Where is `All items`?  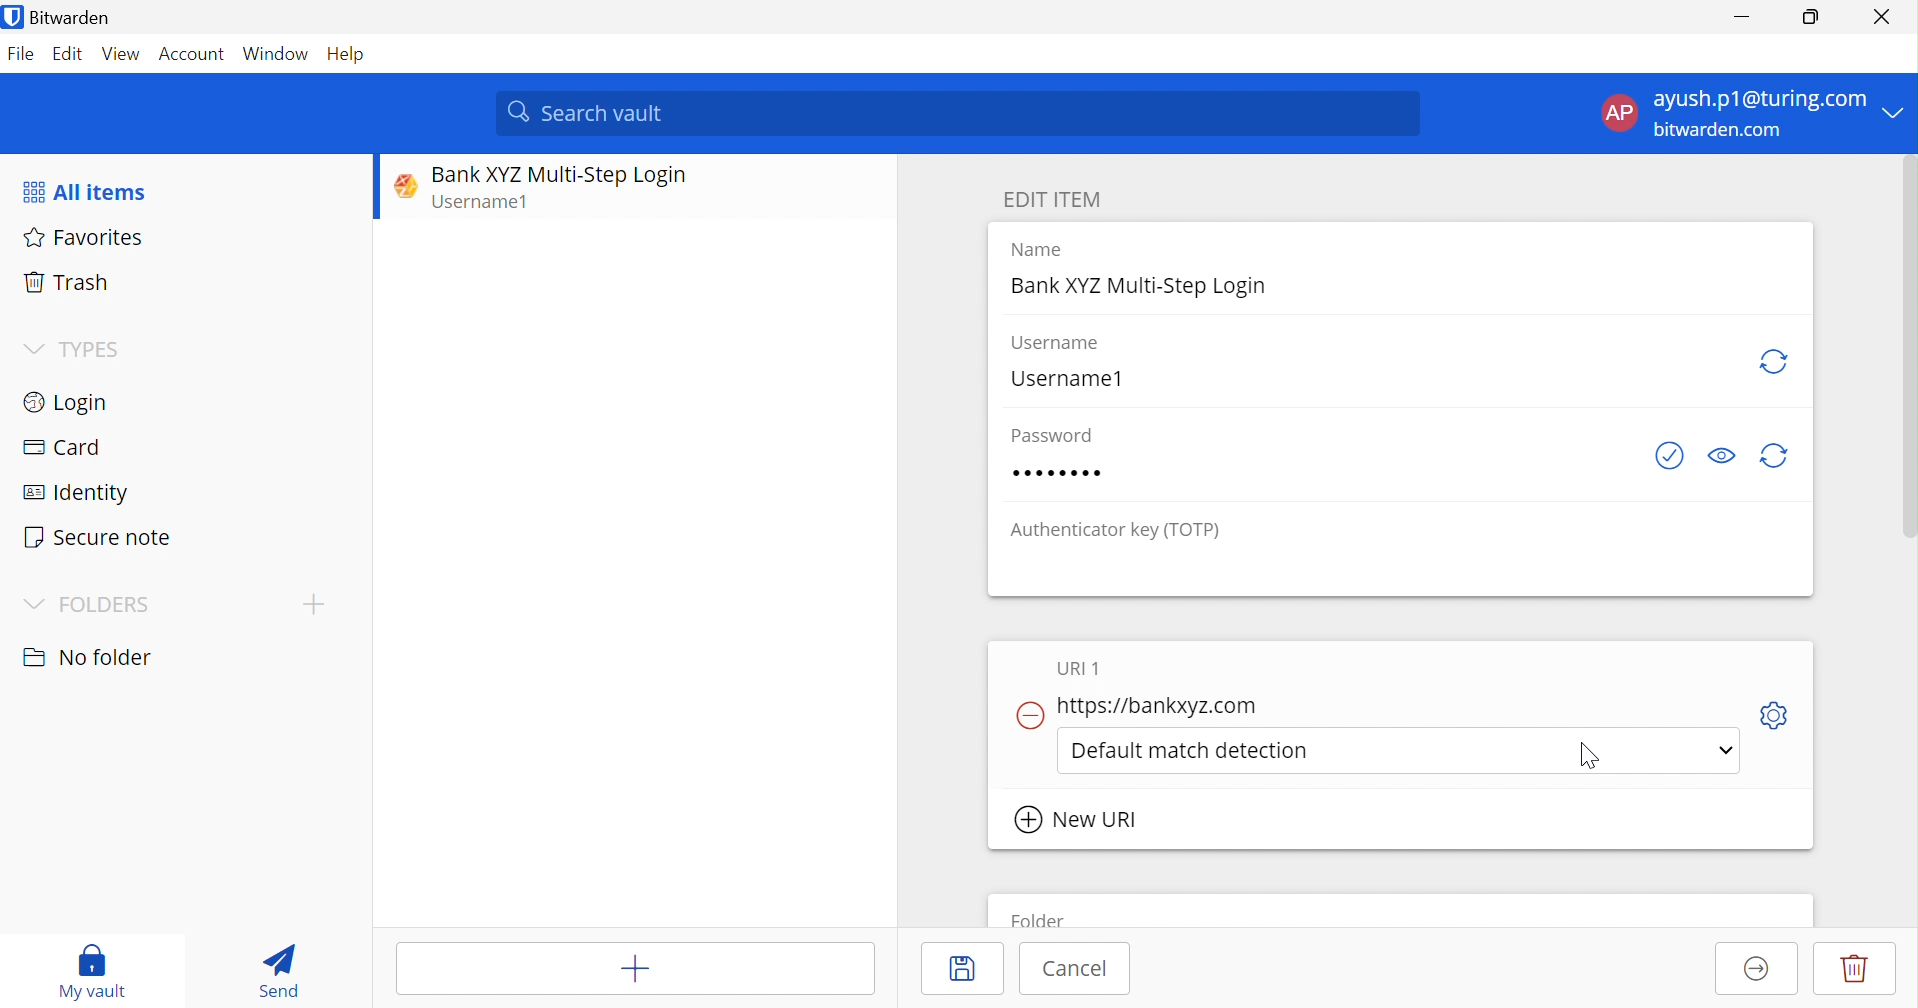 All items is located at coordinates (83, 193).